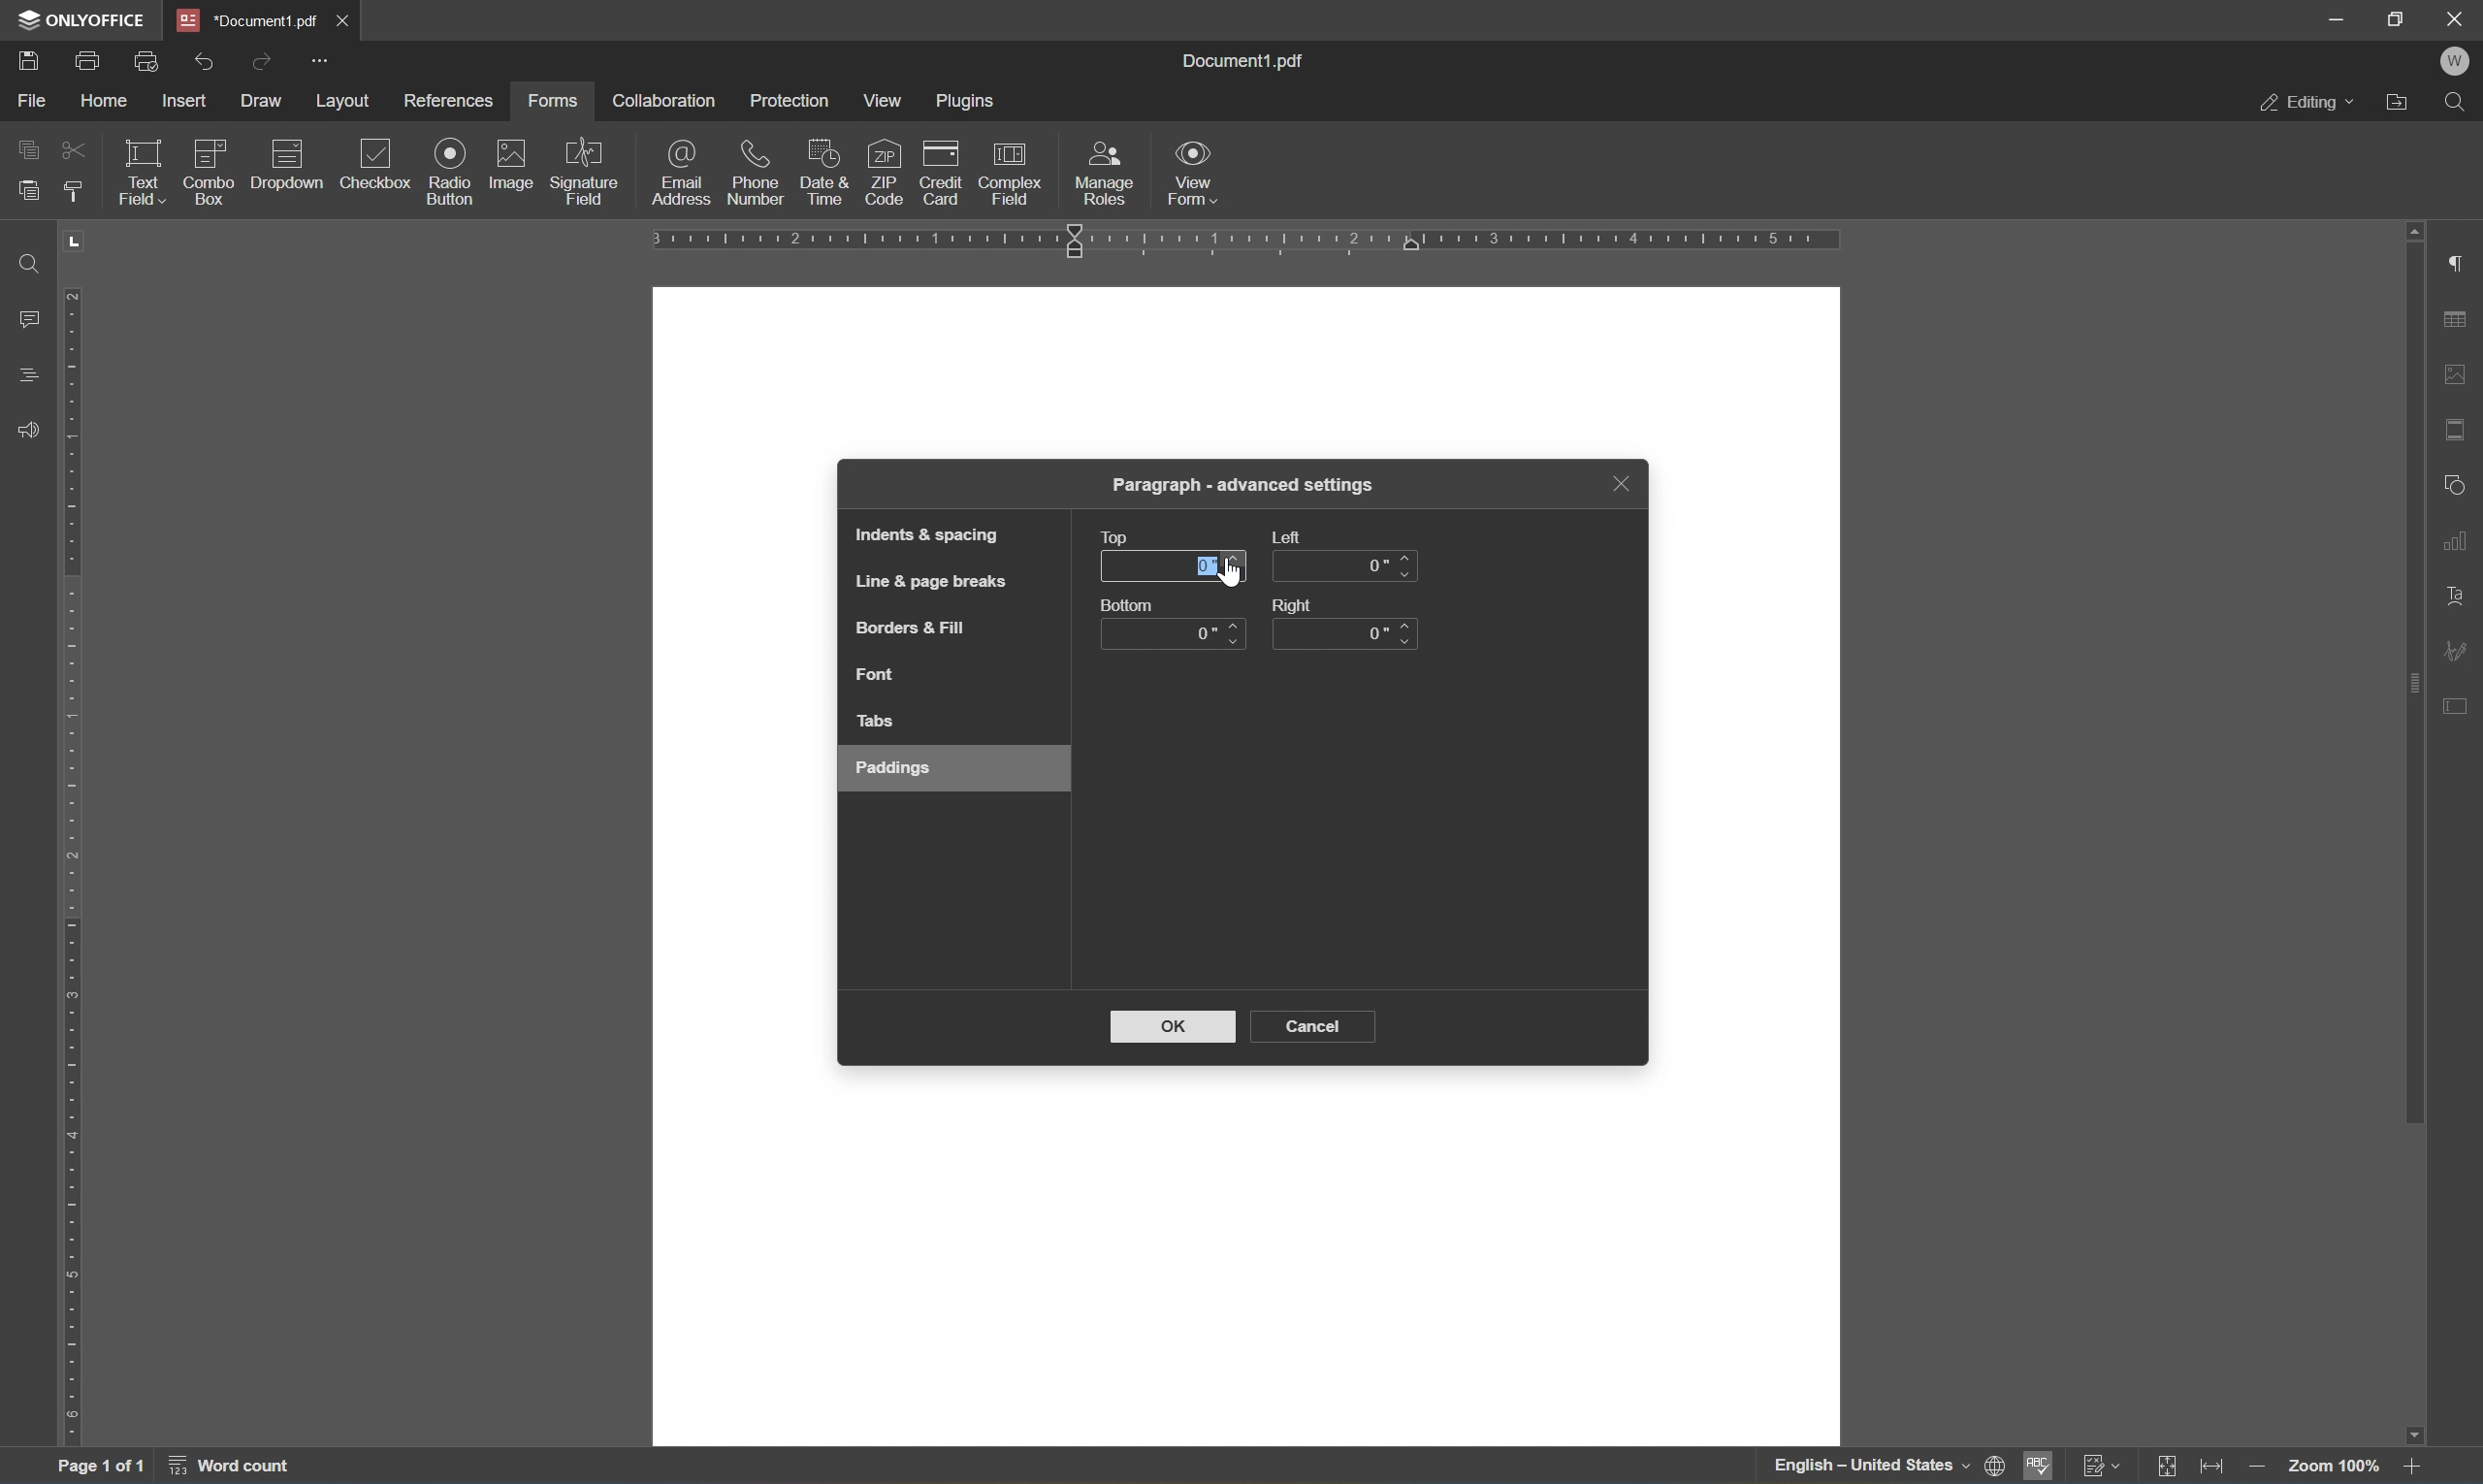 This screenshot has width=2483, height=1484. Describe the element at coordinates (1883, 1466) in the screenshot. I see `set document language` at that location.